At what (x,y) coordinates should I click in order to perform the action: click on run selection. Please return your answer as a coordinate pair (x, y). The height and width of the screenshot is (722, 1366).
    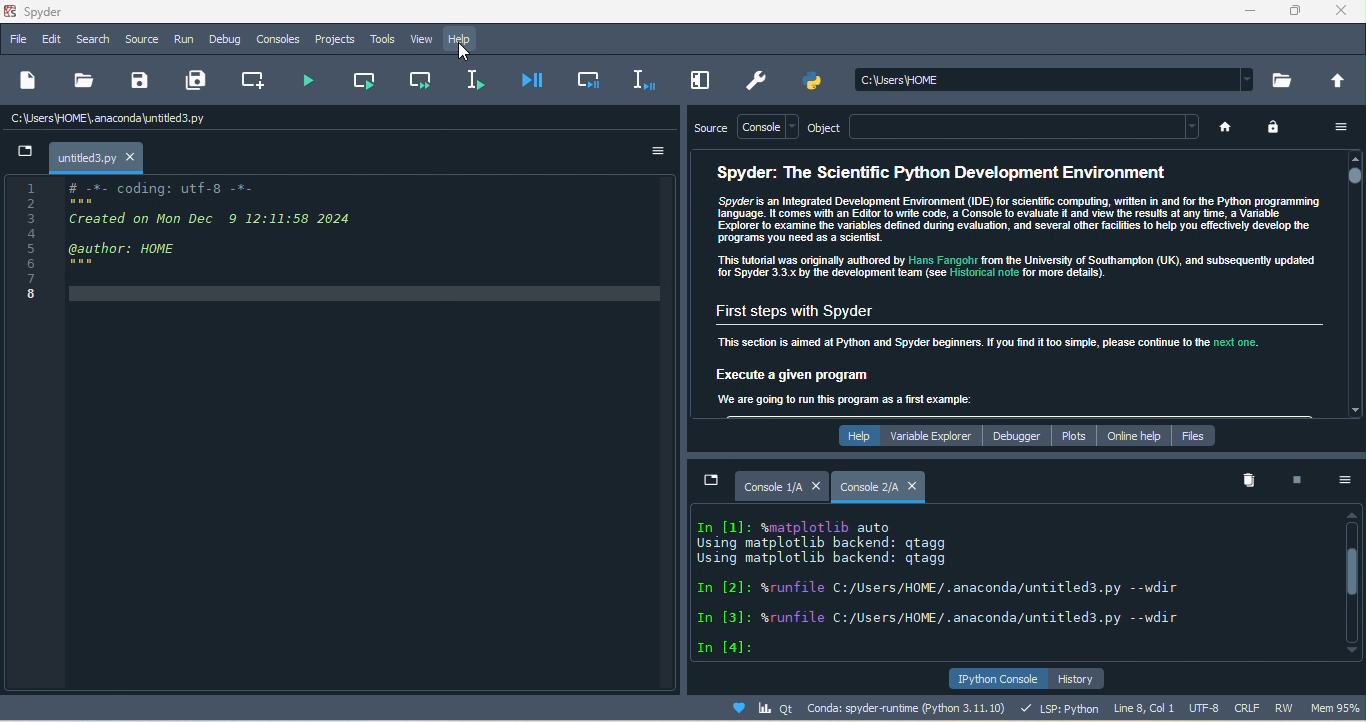
    Looking at the image, I should click on (479, 79).